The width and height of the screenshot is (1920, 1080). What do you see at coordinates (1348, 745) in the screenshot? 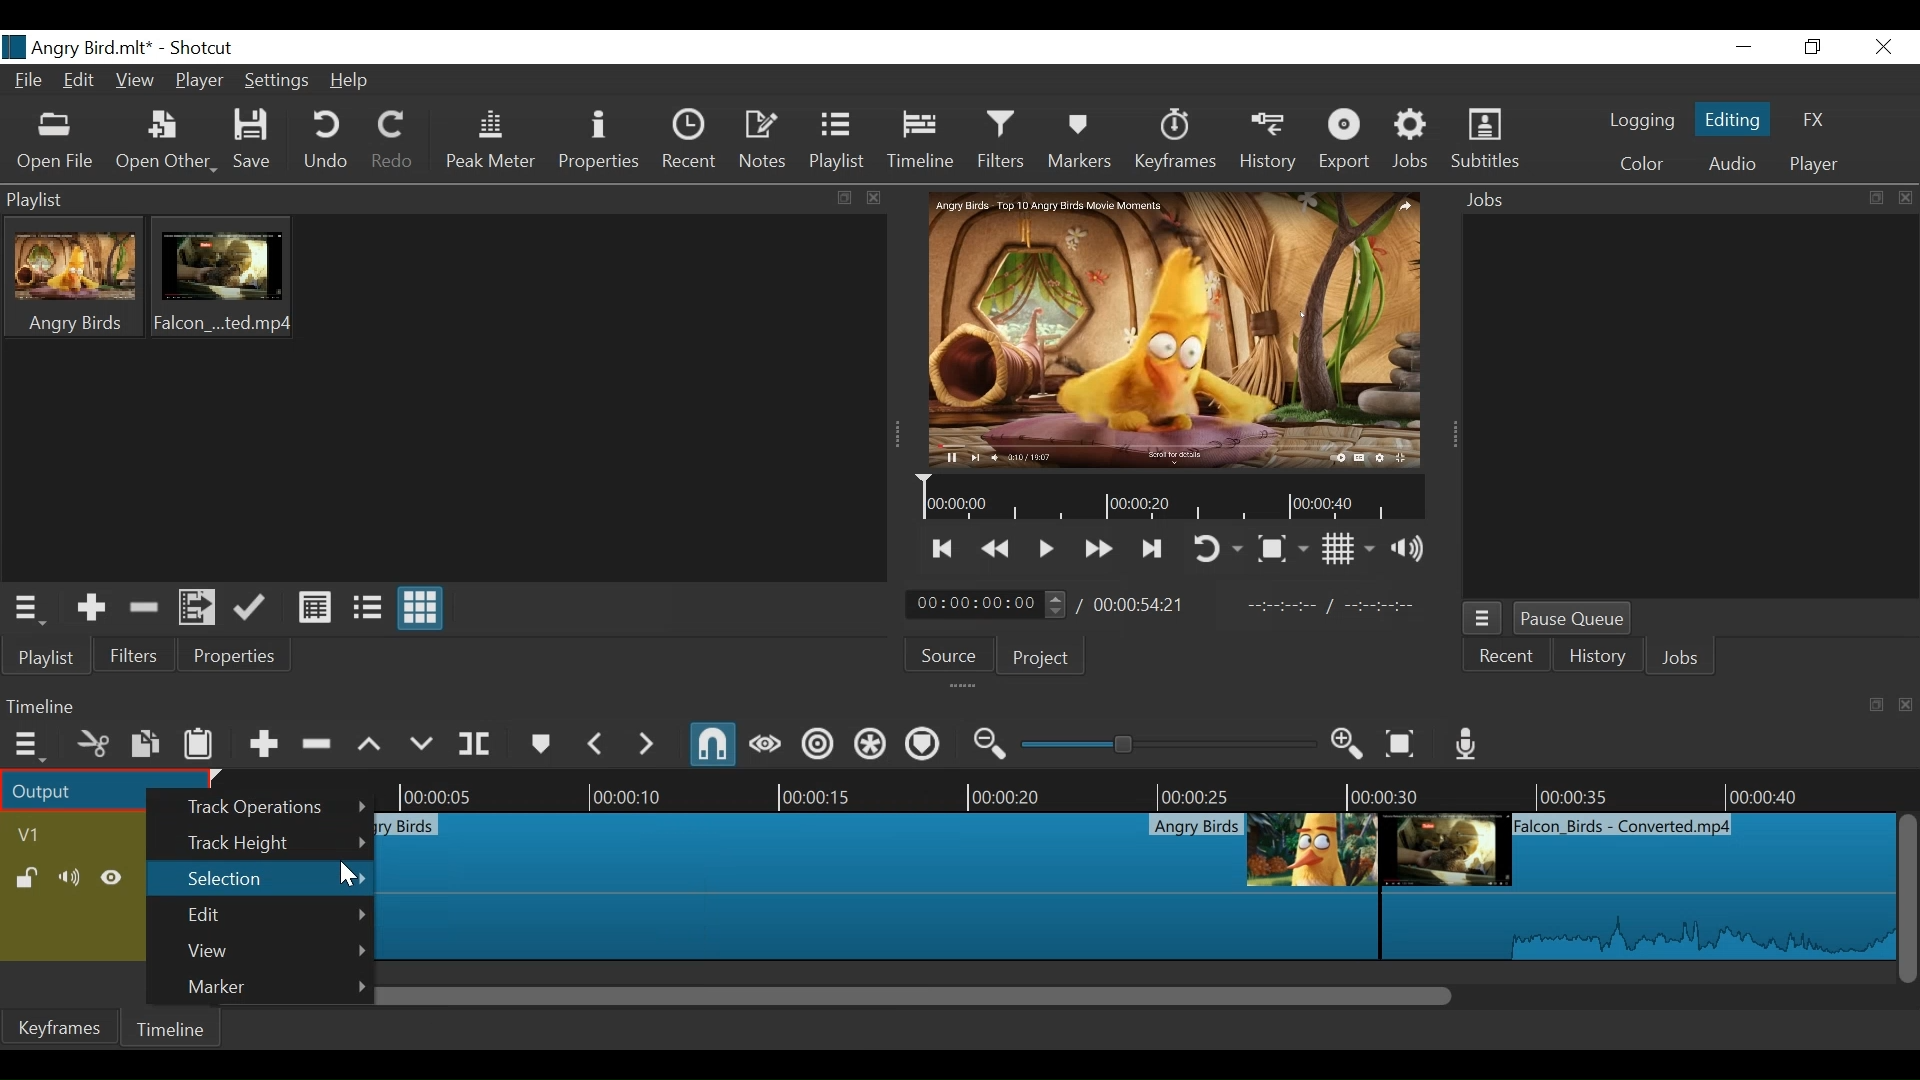
I see `Zoom timeline in` at bounding box center [1348, 745].